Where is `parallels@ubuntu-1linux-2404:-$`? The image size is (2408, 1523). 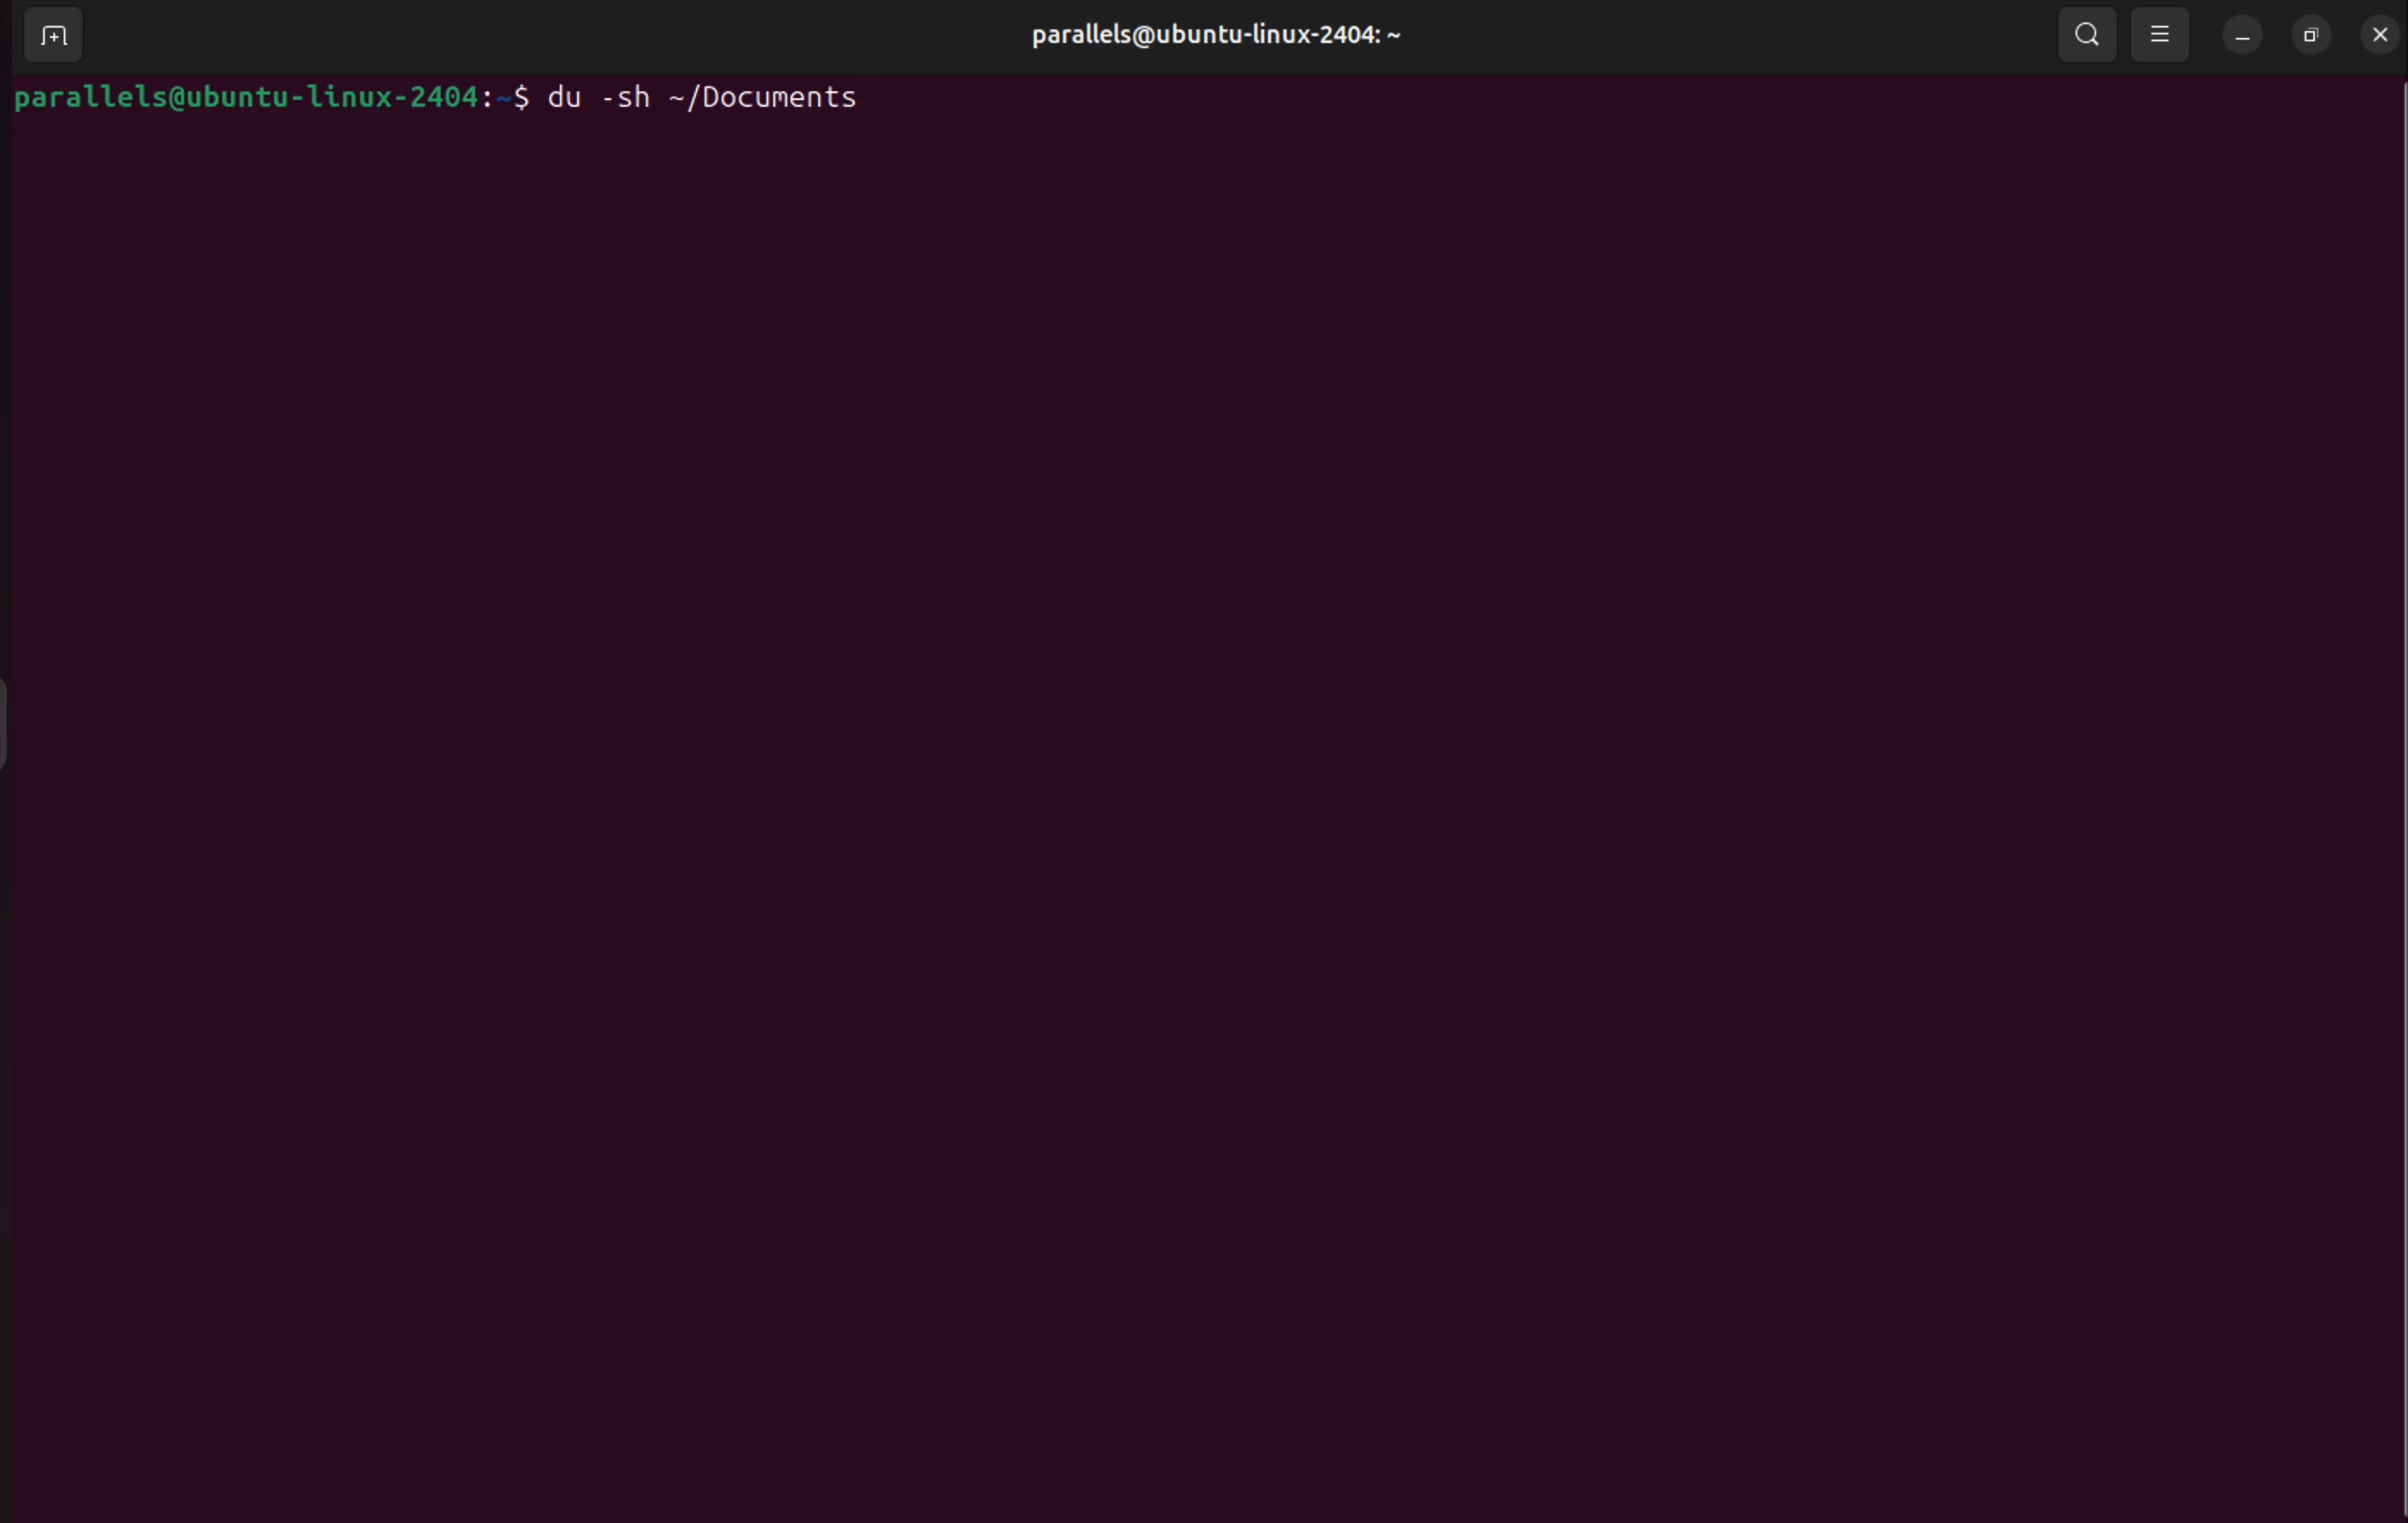 parallels@ubuntu-1linux-2404:-$ is located at coordinates (265, 102).